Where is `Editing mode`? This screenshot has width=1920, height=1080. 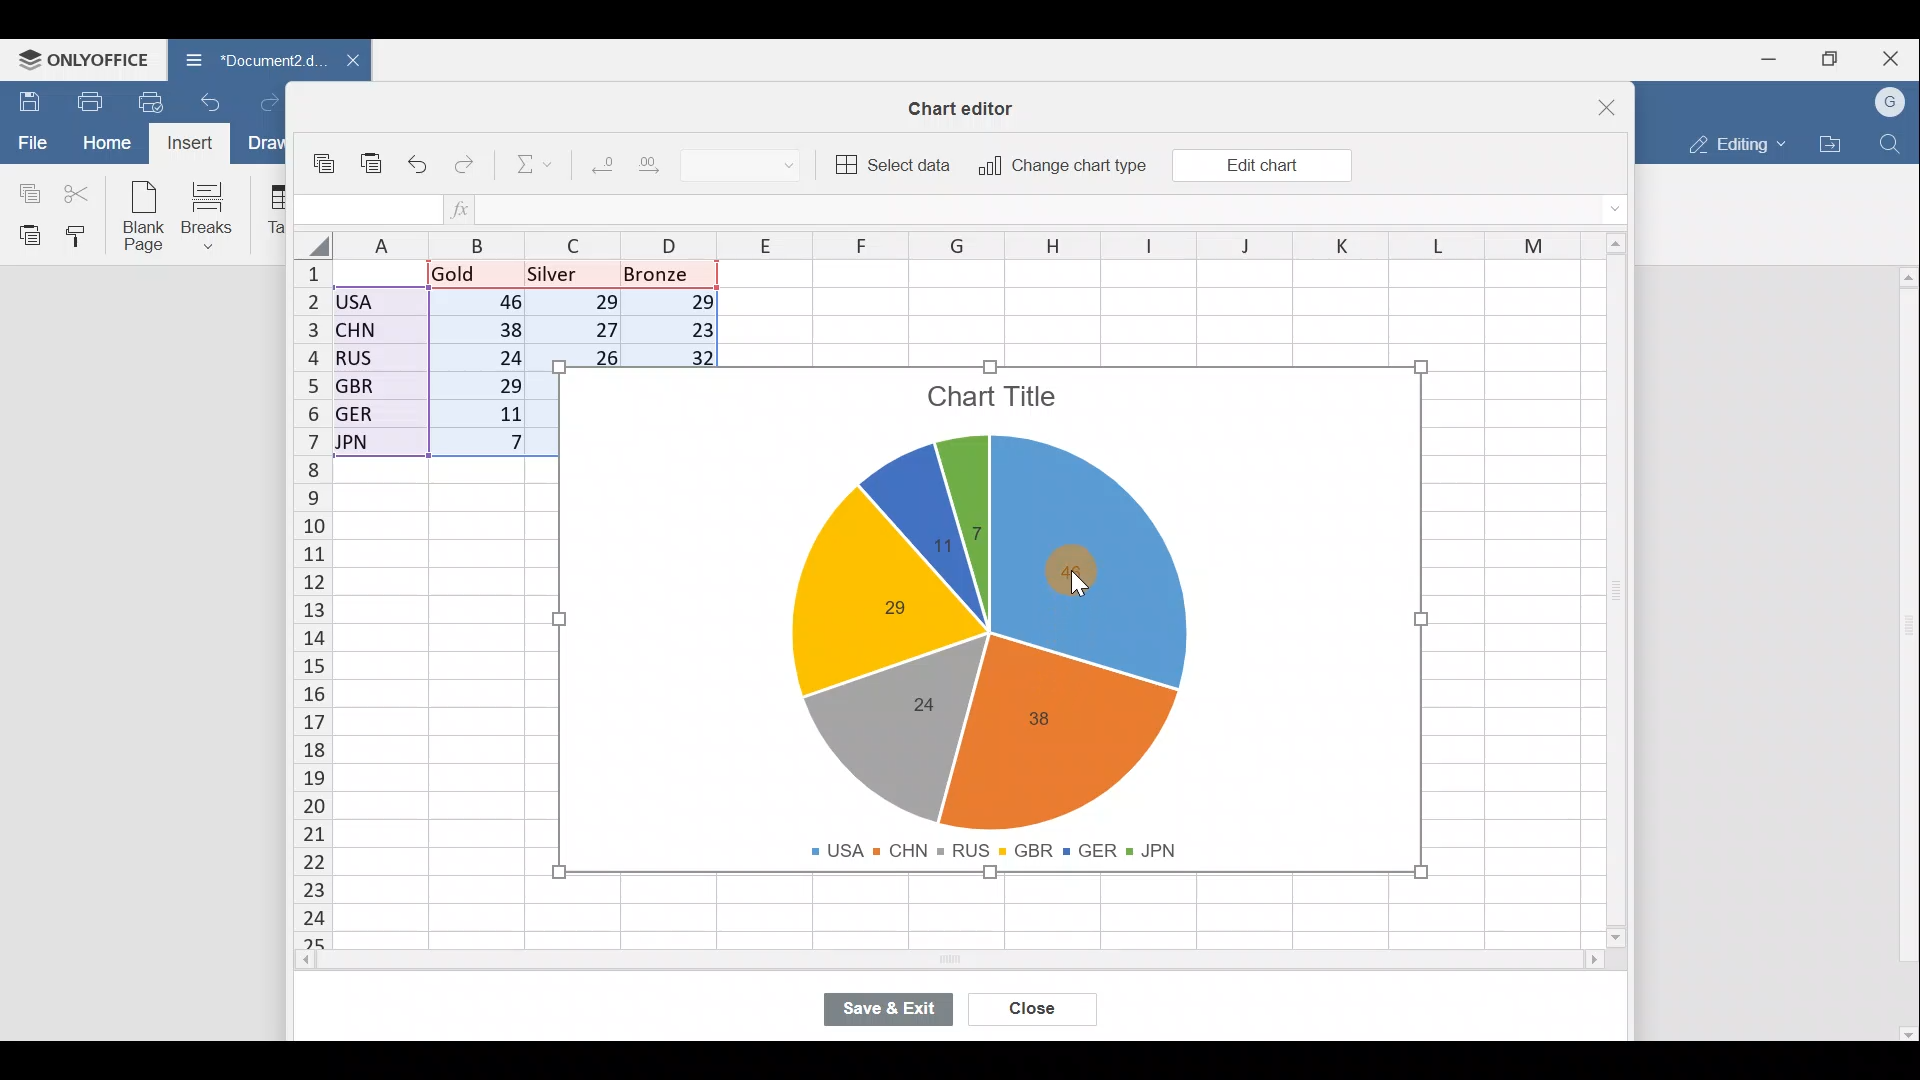 Editing mode is located at coordinates (1735, 140).